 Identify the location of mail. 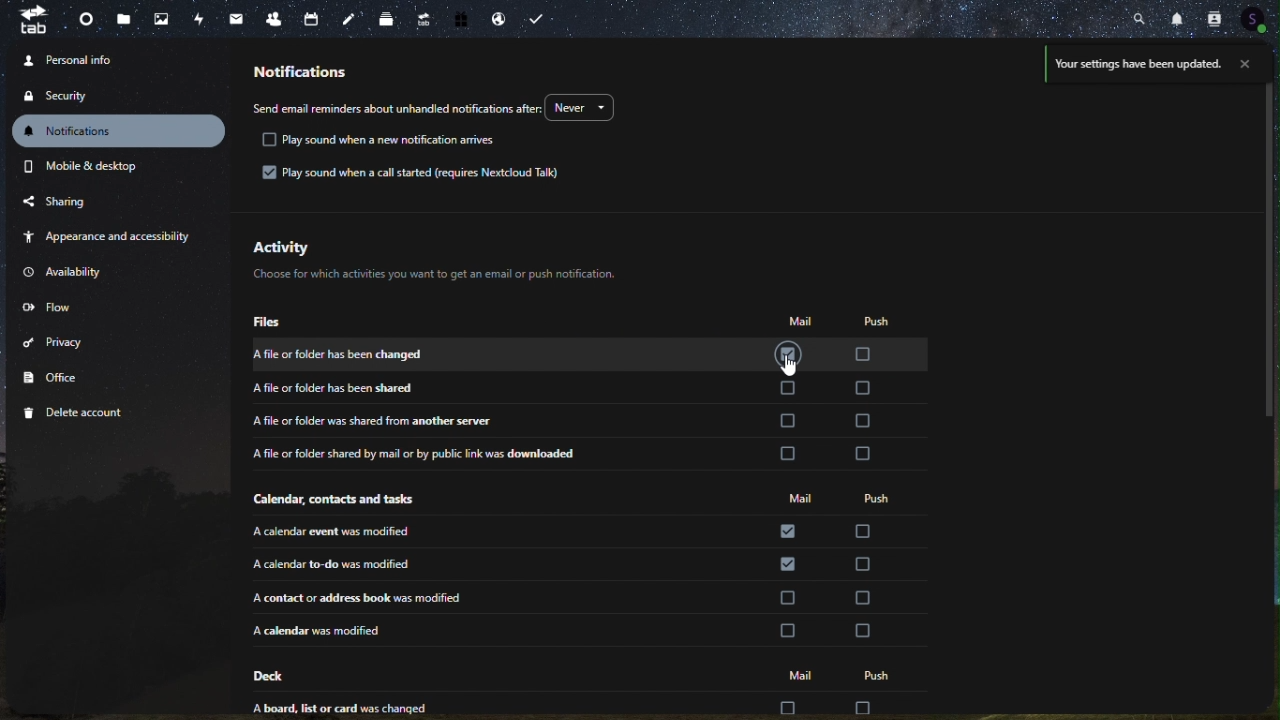
(797, 319).